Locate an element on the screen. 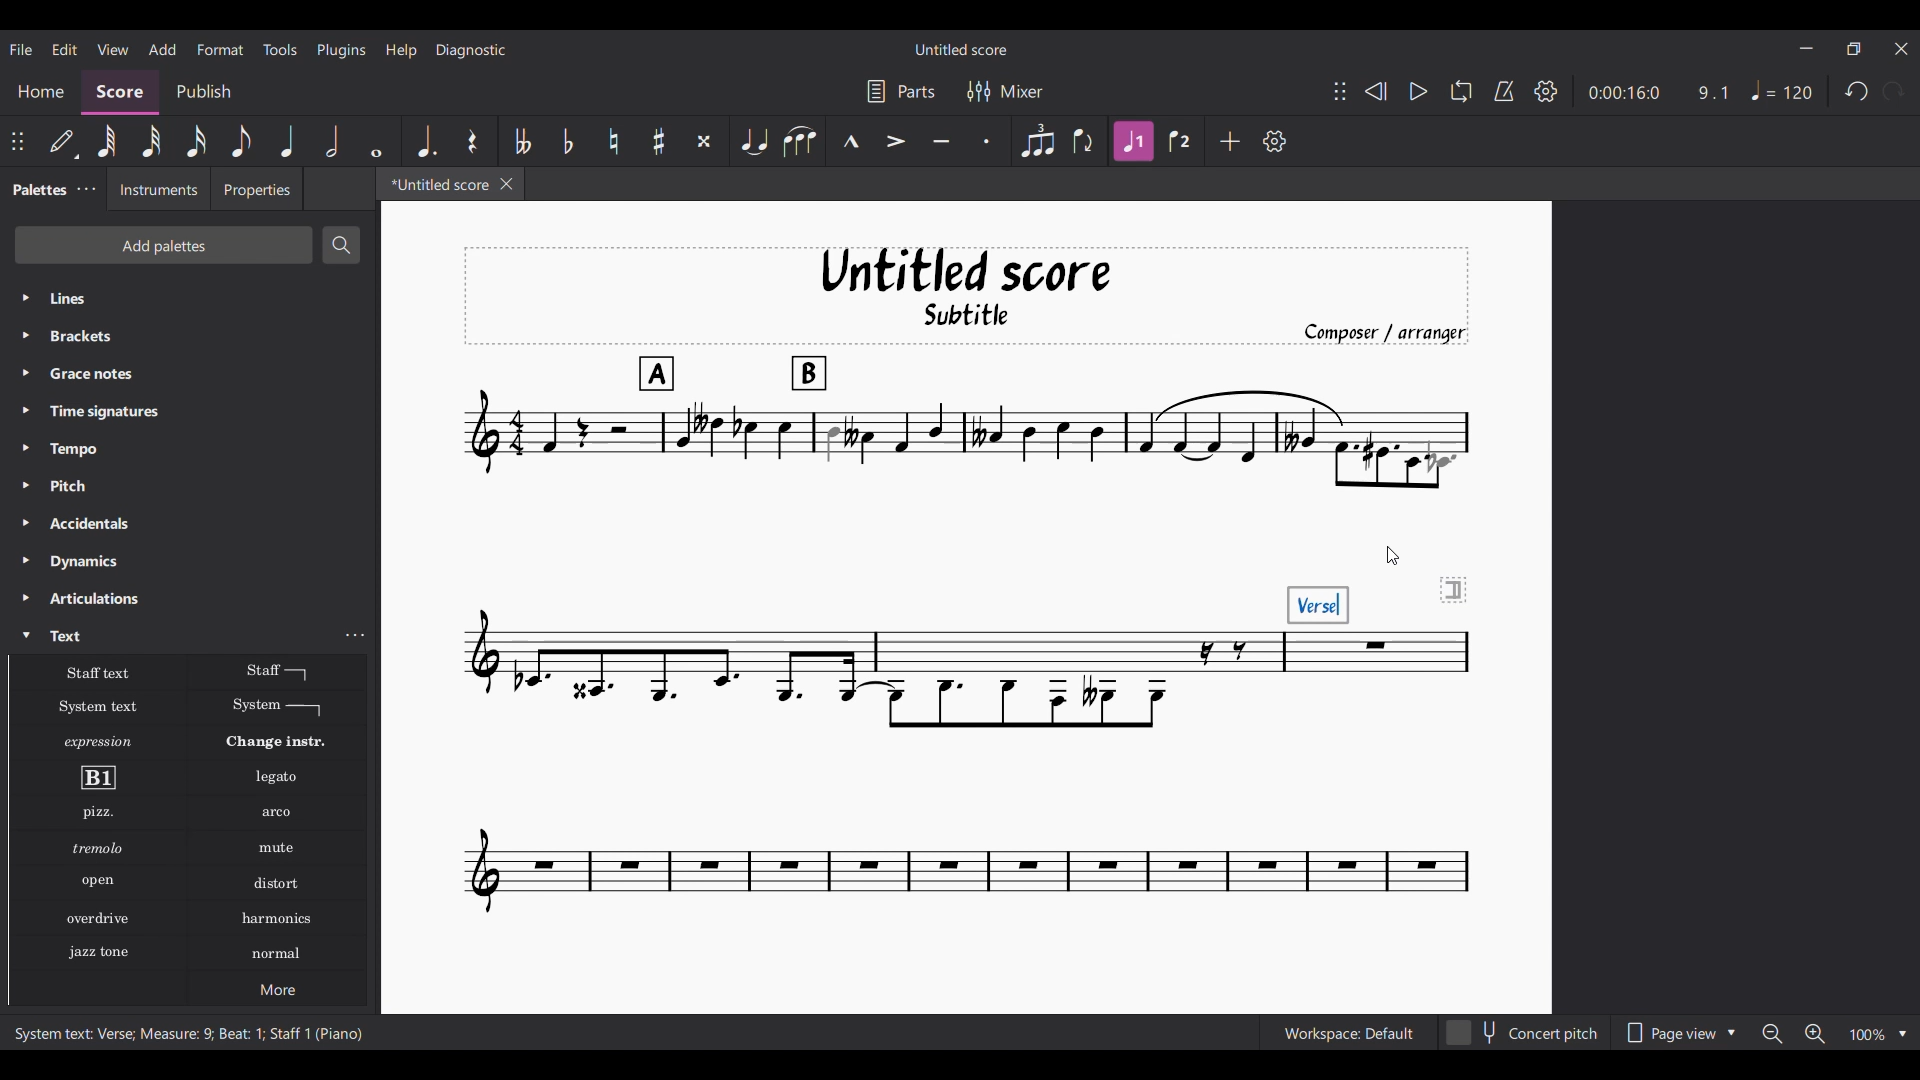 The width and height of the screenshot is (1920, 1080). Untitled score is located at coordinates (961, 50).